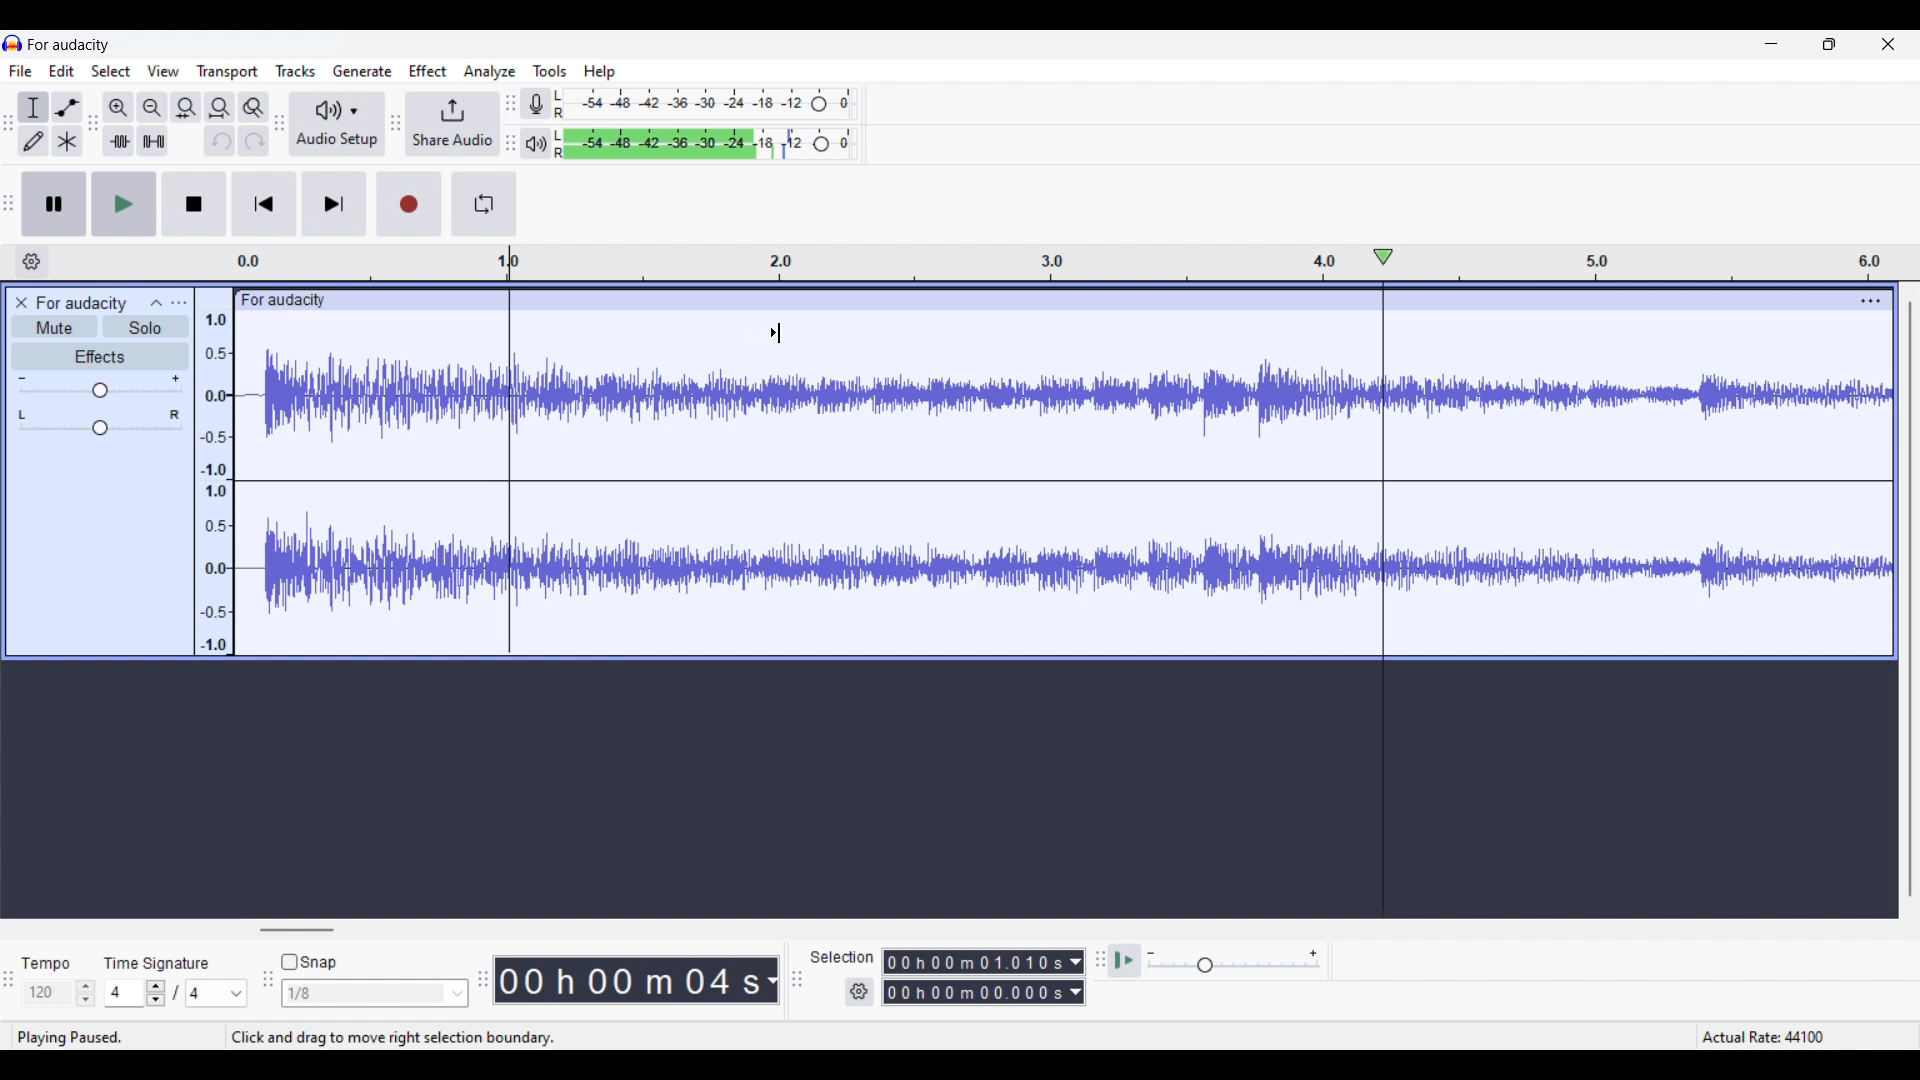 This screenshot has width=1920, height=1080. Describe the element at coordinates (1076, 977) in the screenshot. I see `Duration measurement options` at that location.